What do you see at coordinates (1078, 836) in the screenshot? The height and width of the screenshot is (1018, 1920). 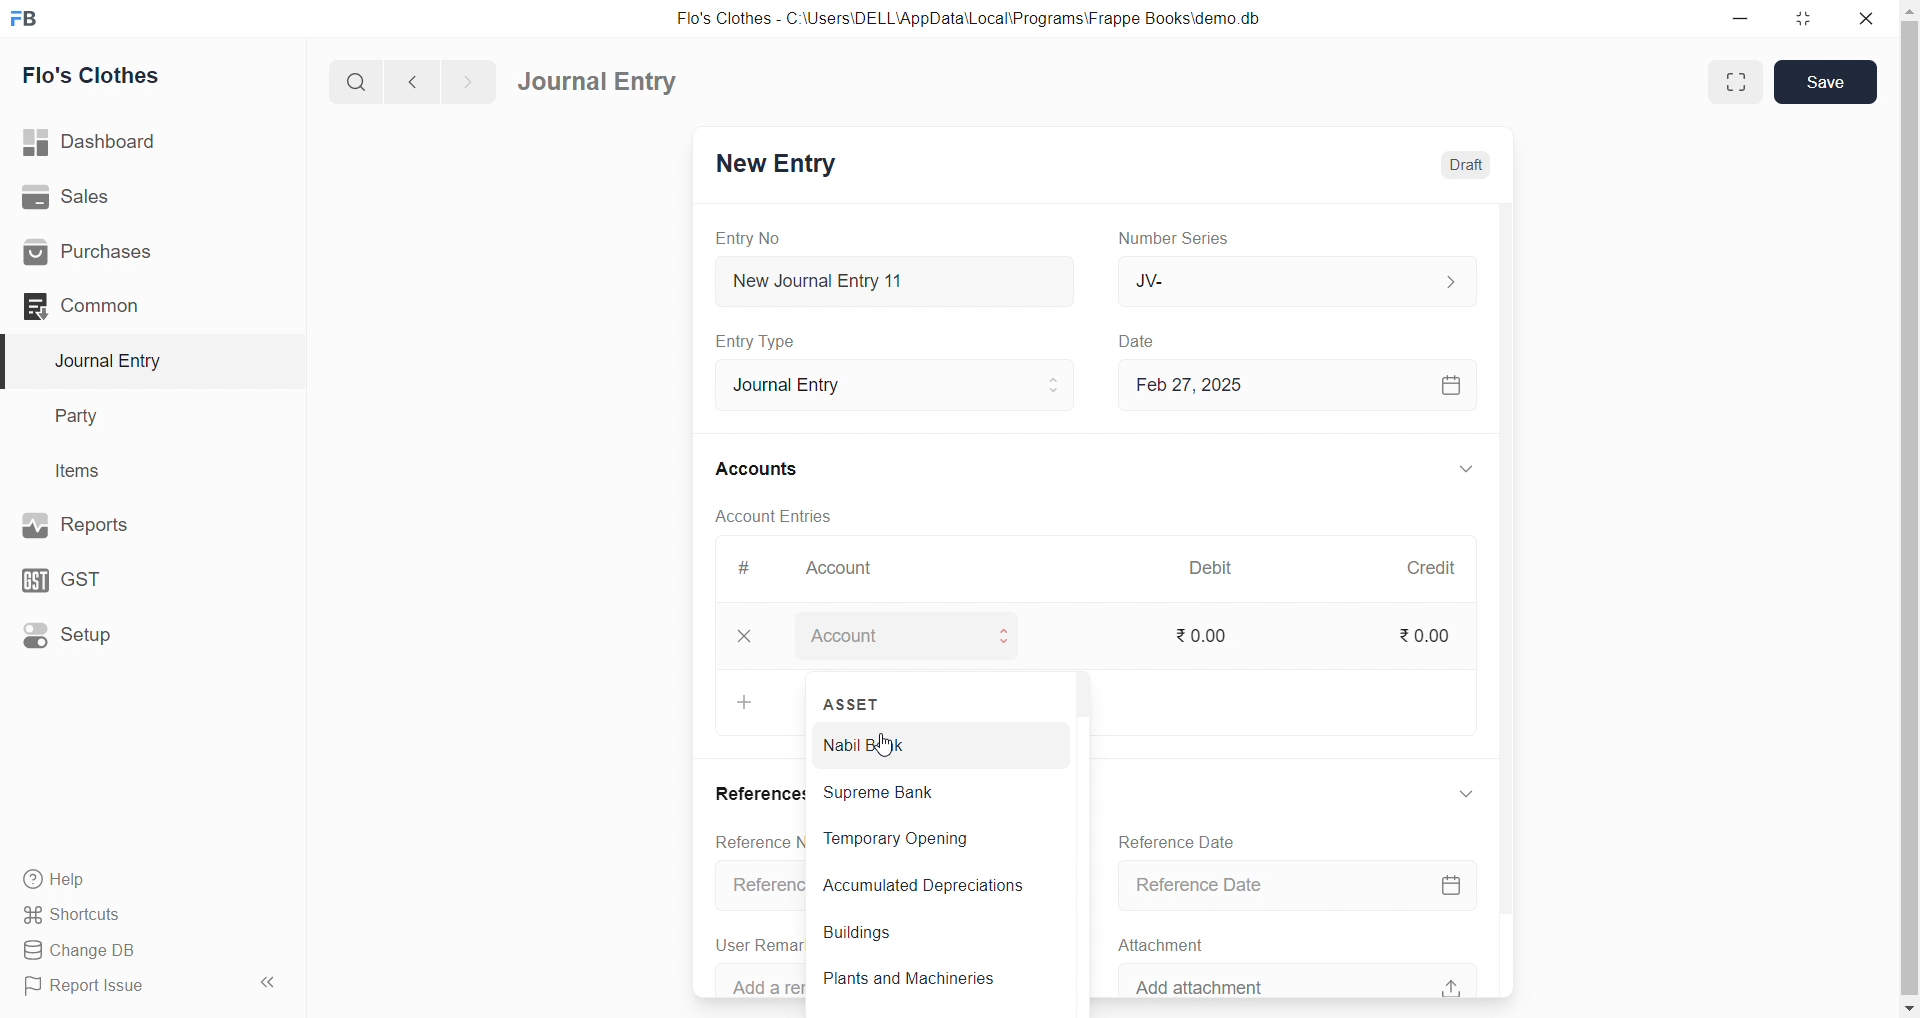 I see `vertical scroll bar` at bounding box center [1078, 836].